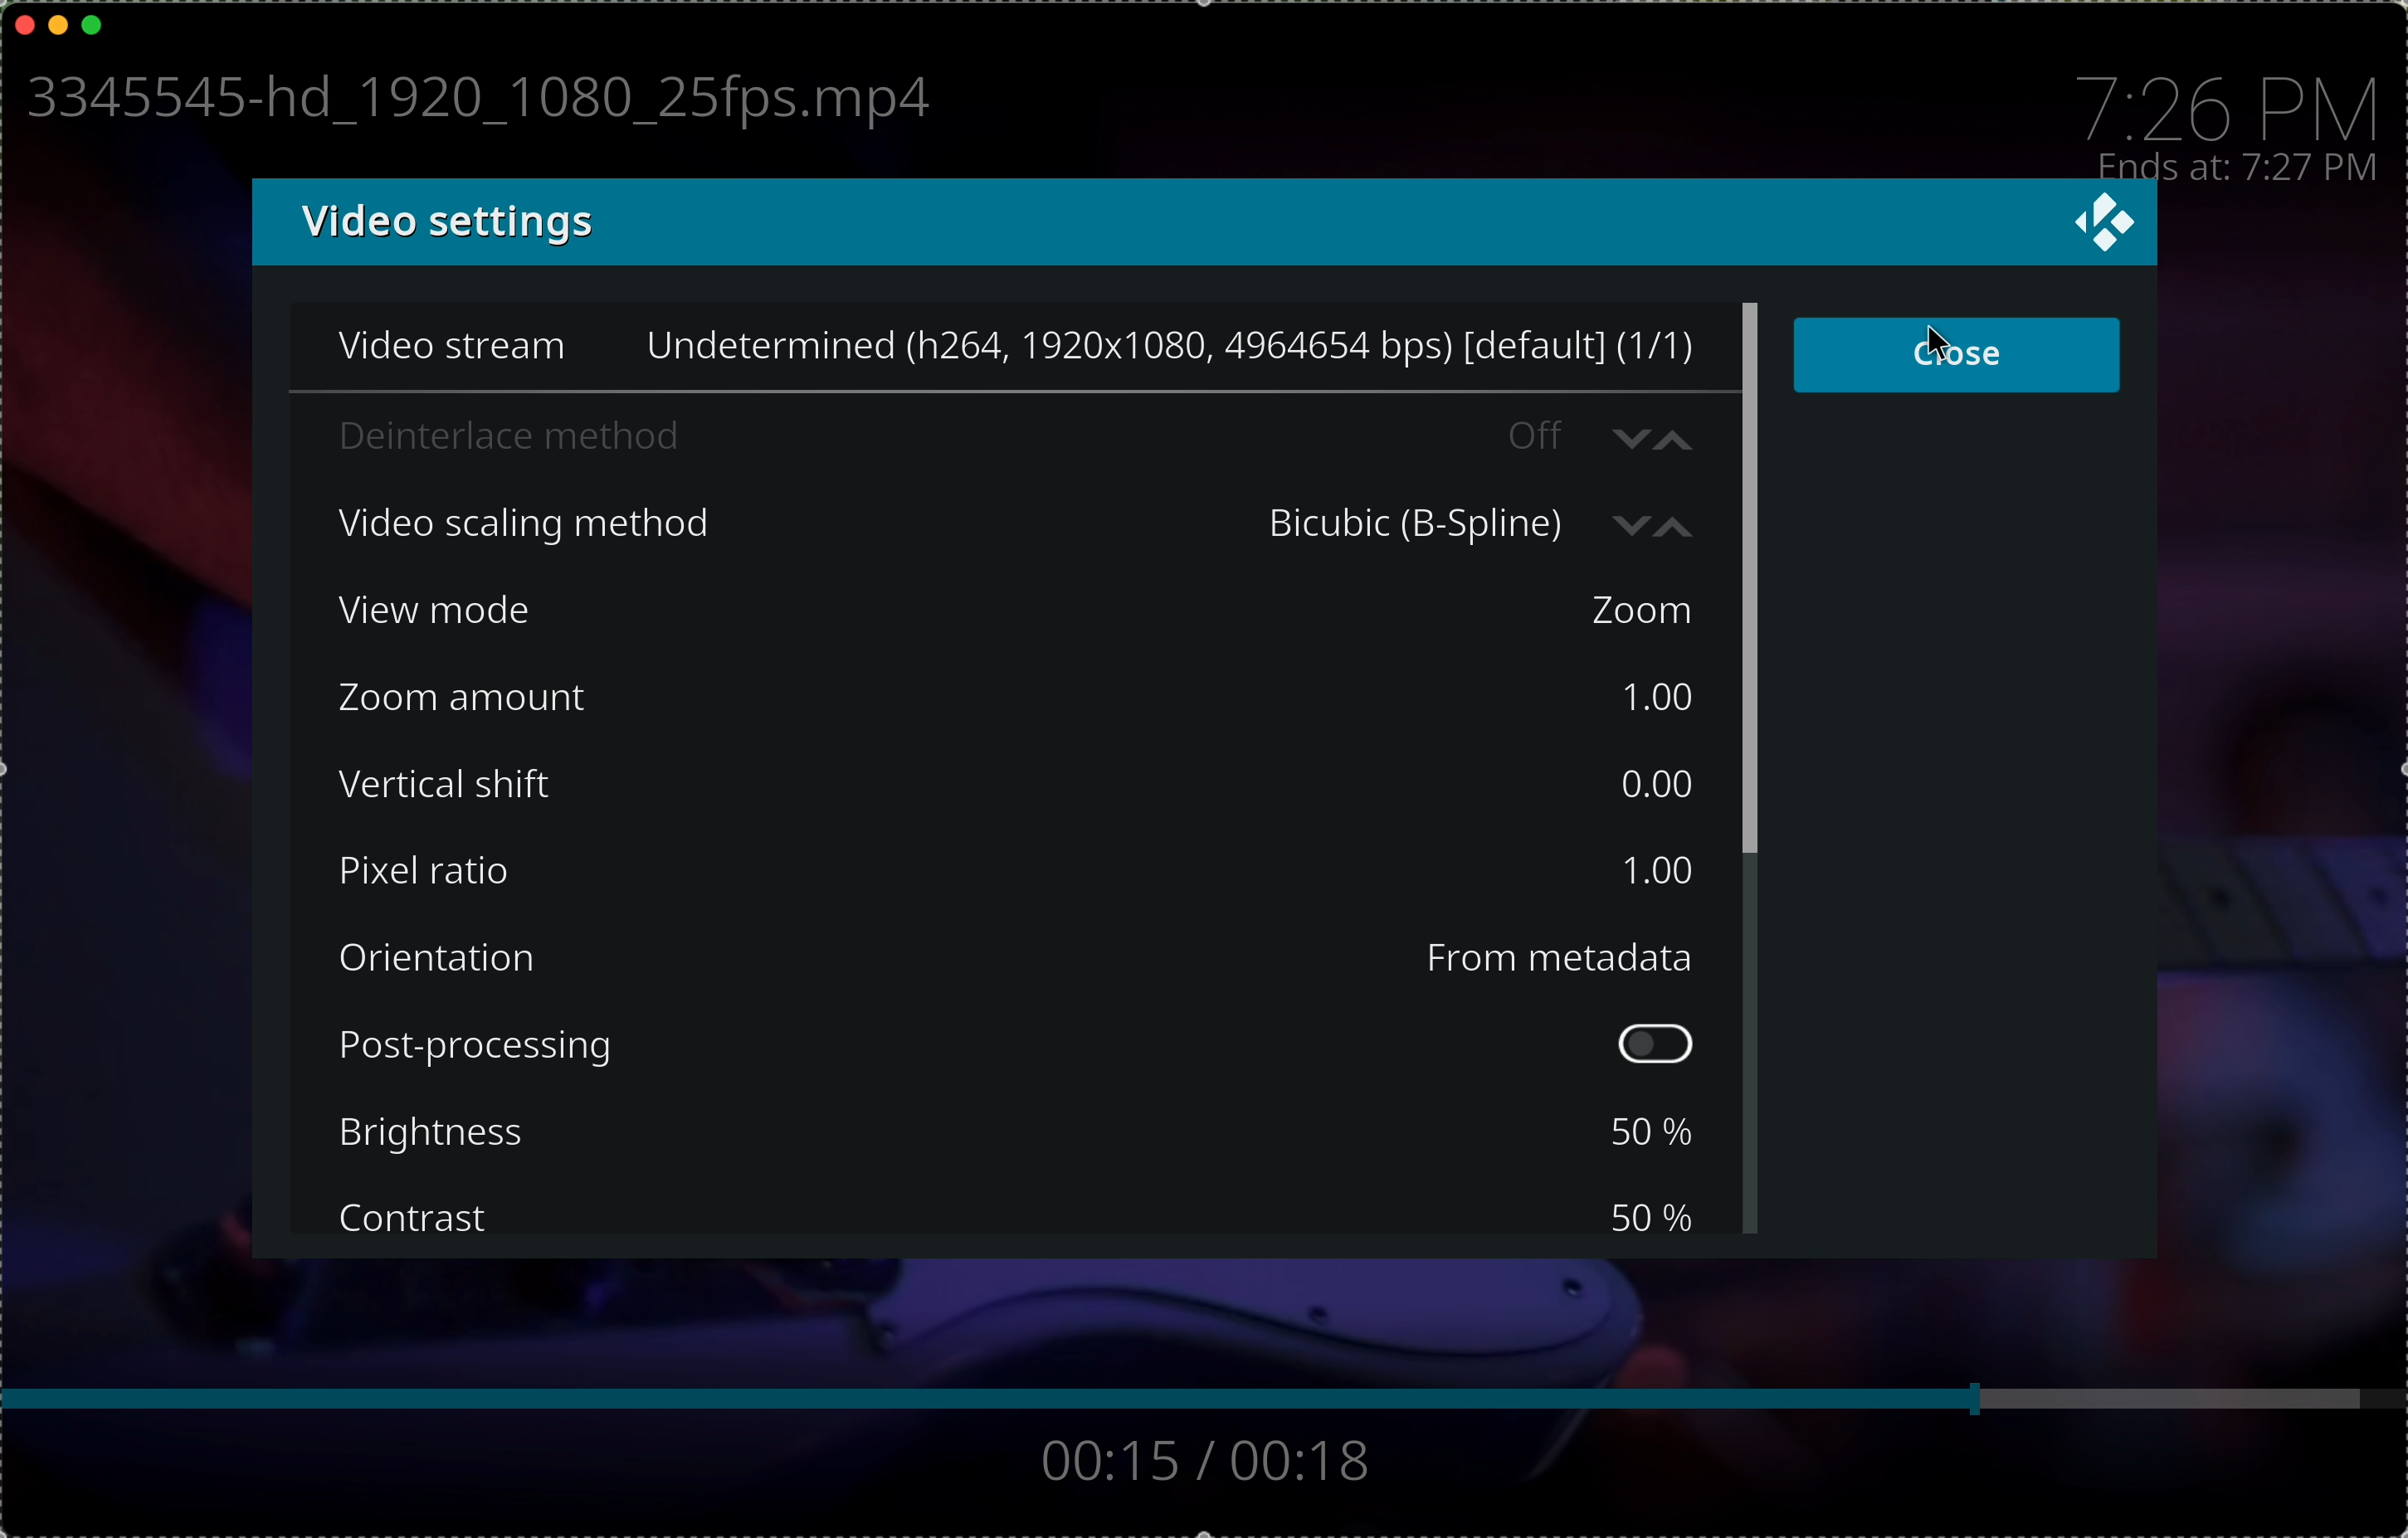  I want to click on Vertical shift, so click(484, 789).